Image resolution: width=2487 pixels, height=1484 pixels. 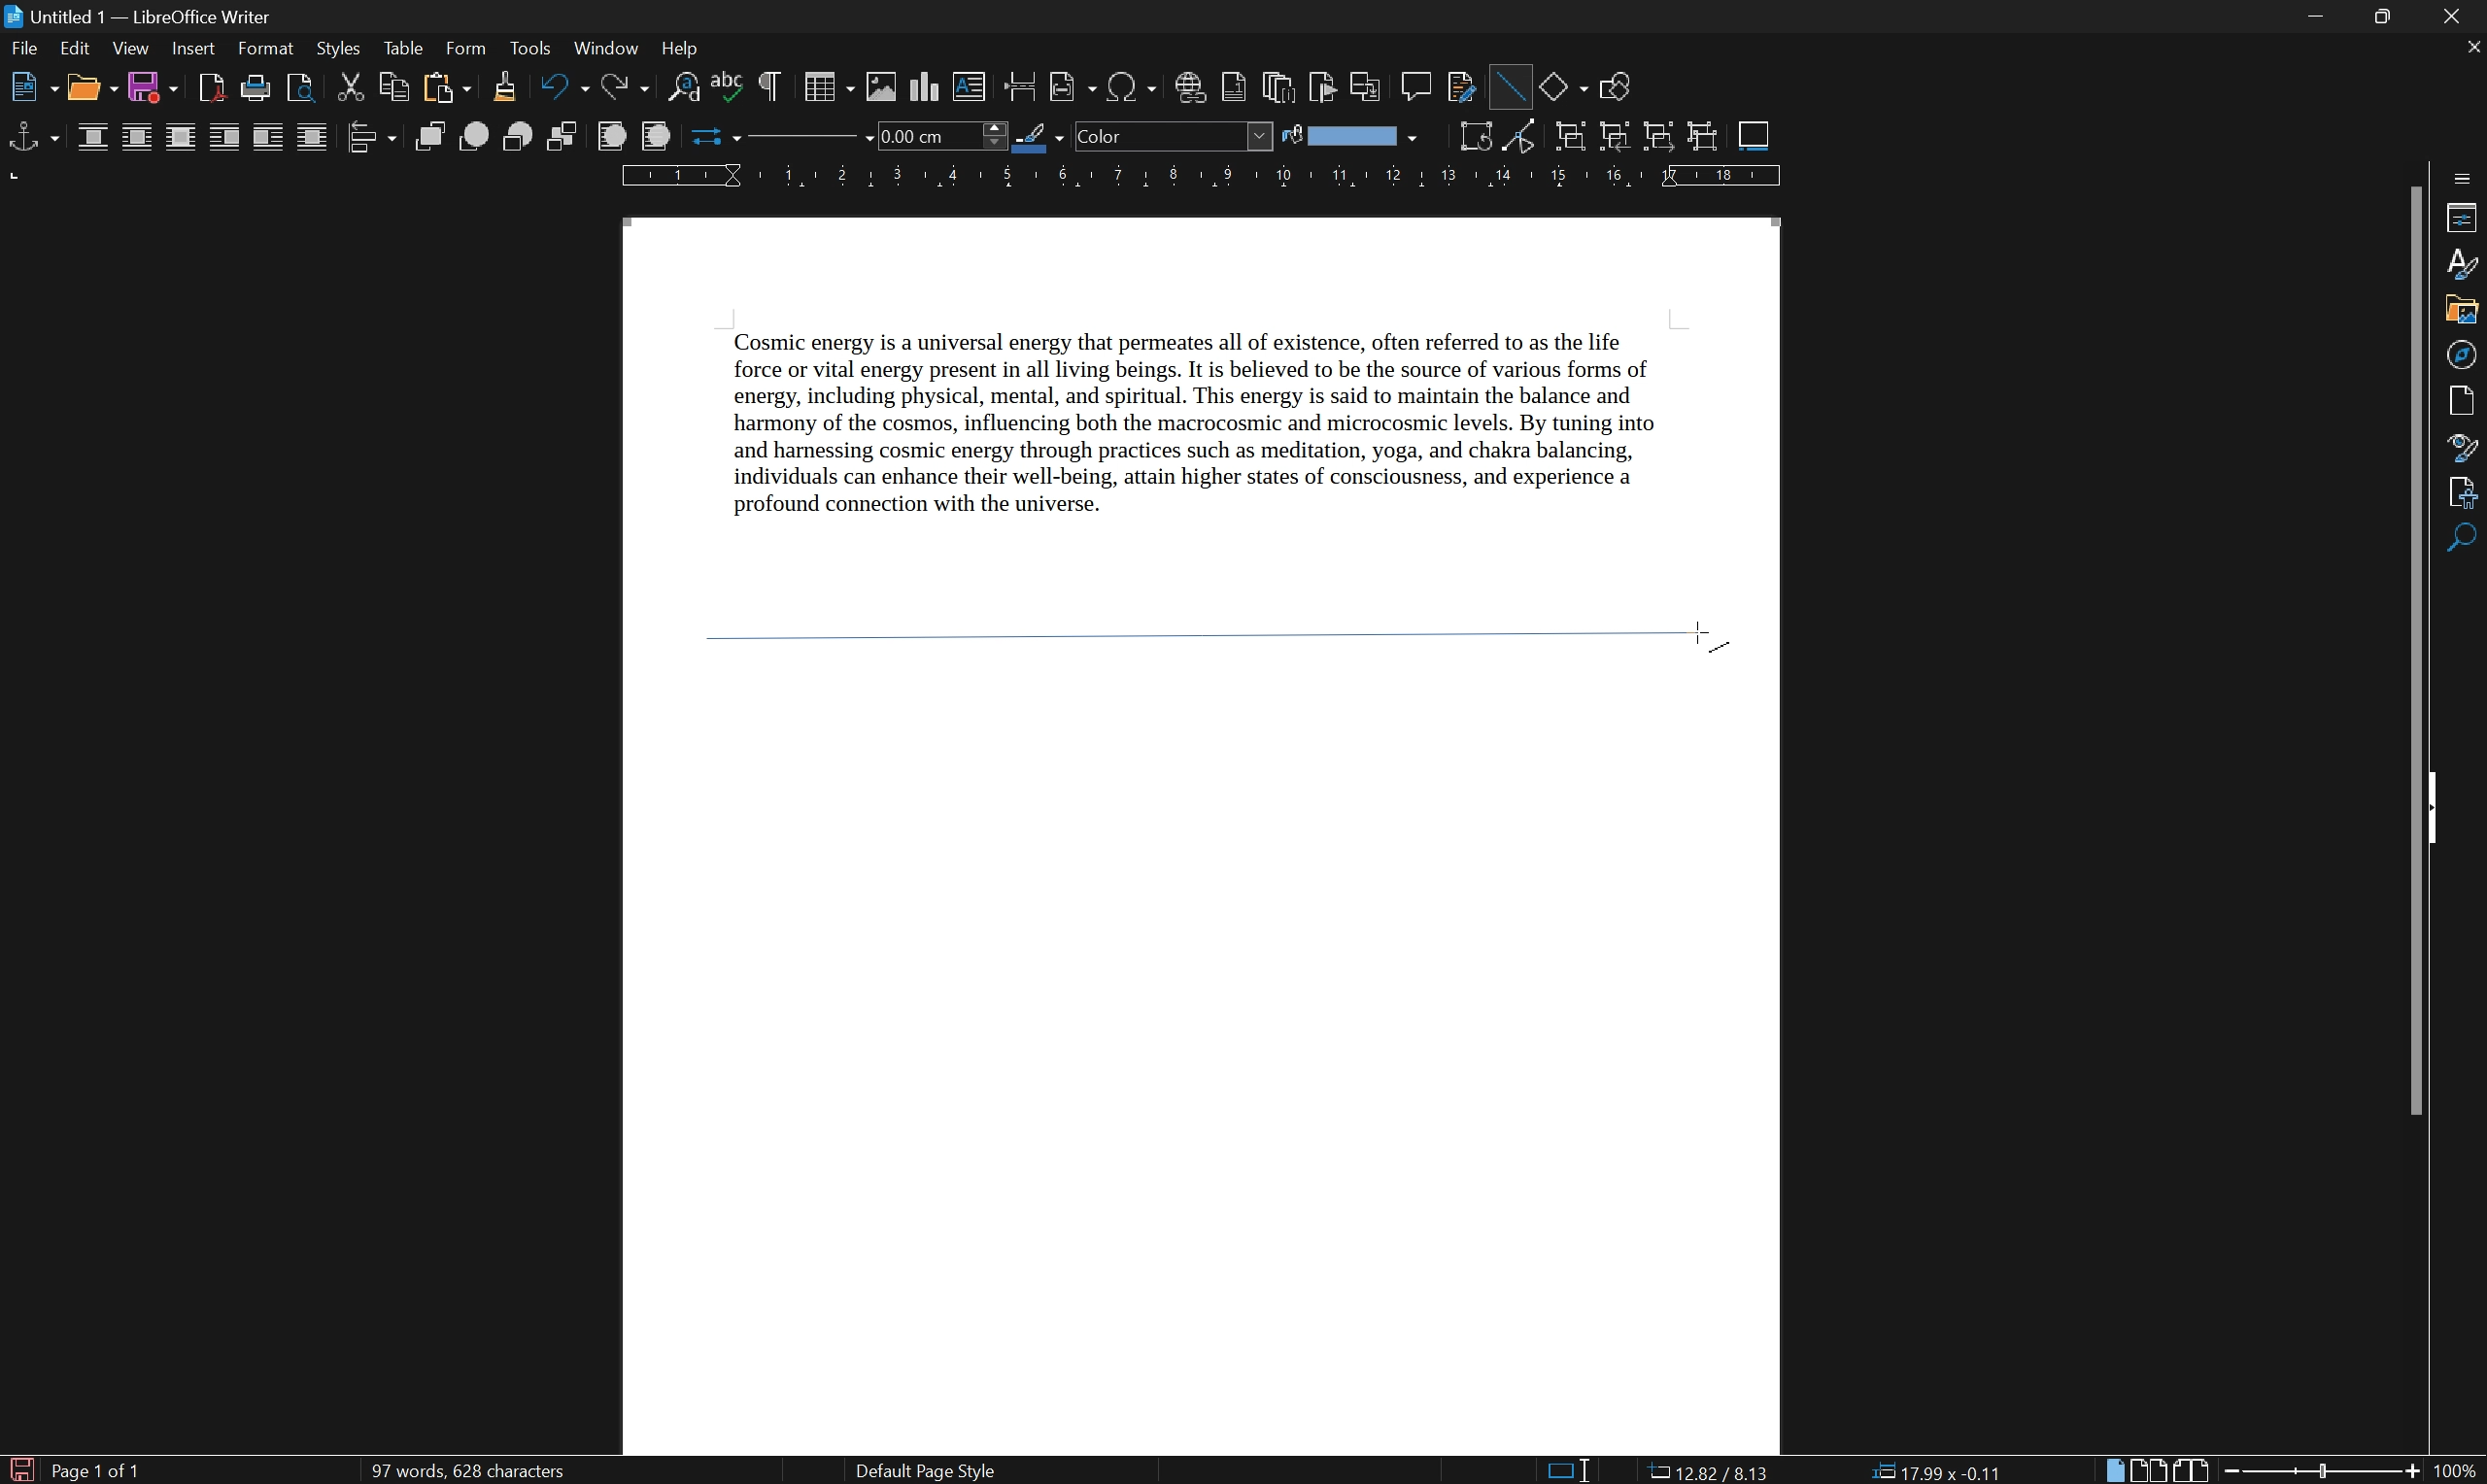 I want to click on navigator, so click(x=2461, y=355).